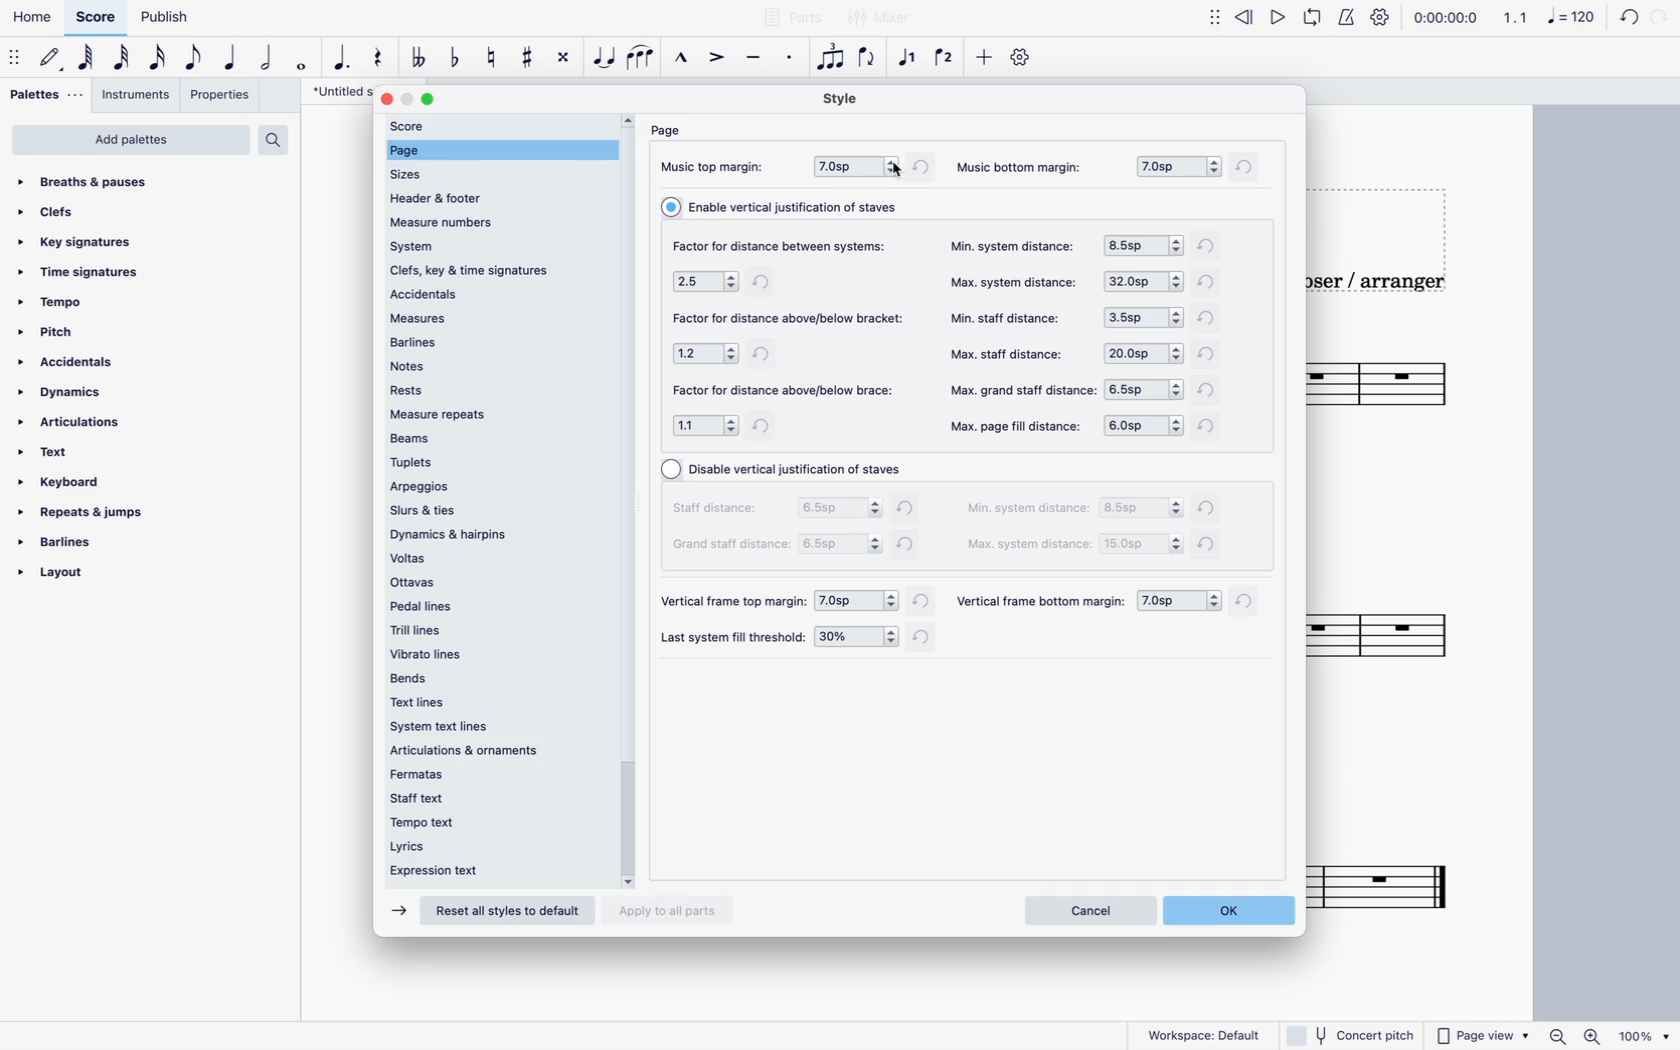 This screenshot has height=1050, width=1680. What do you see at coordinates (156, 60) in the screenshot?
I see `16th note` at bounding box center [156, 60].